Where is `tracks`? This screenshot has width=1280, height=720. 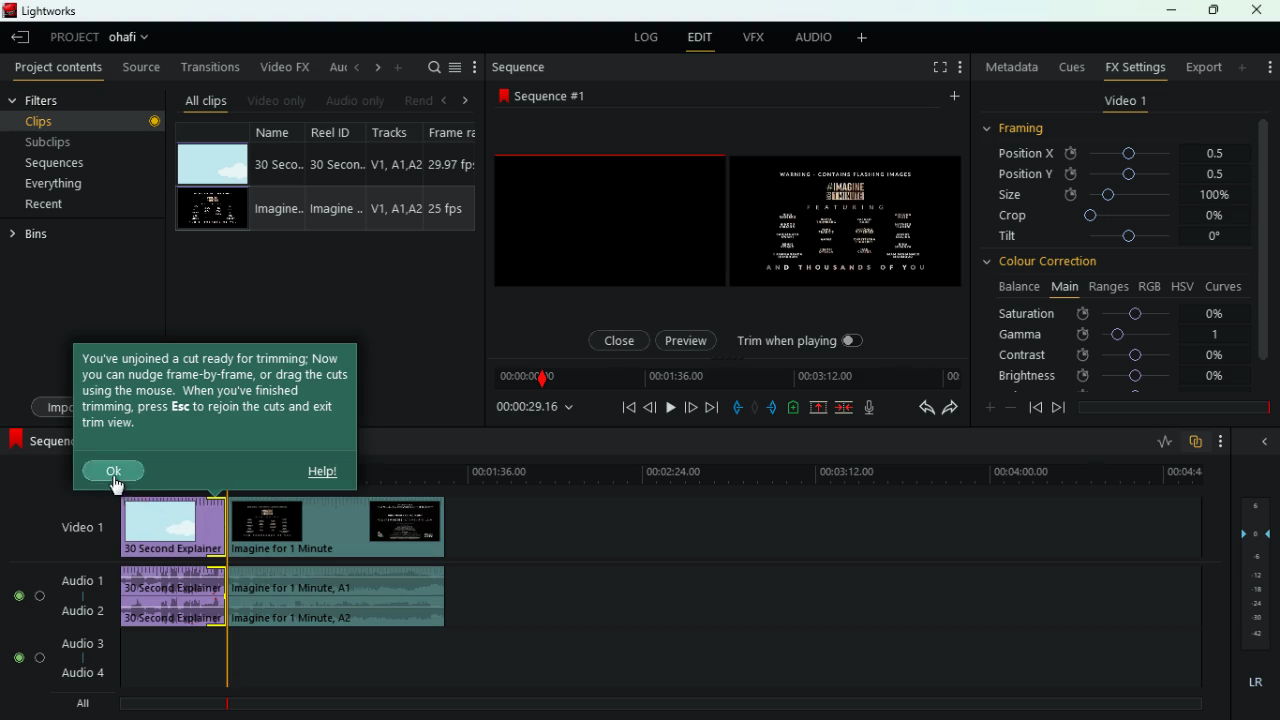
tracks is located at coordinates (396, 176).